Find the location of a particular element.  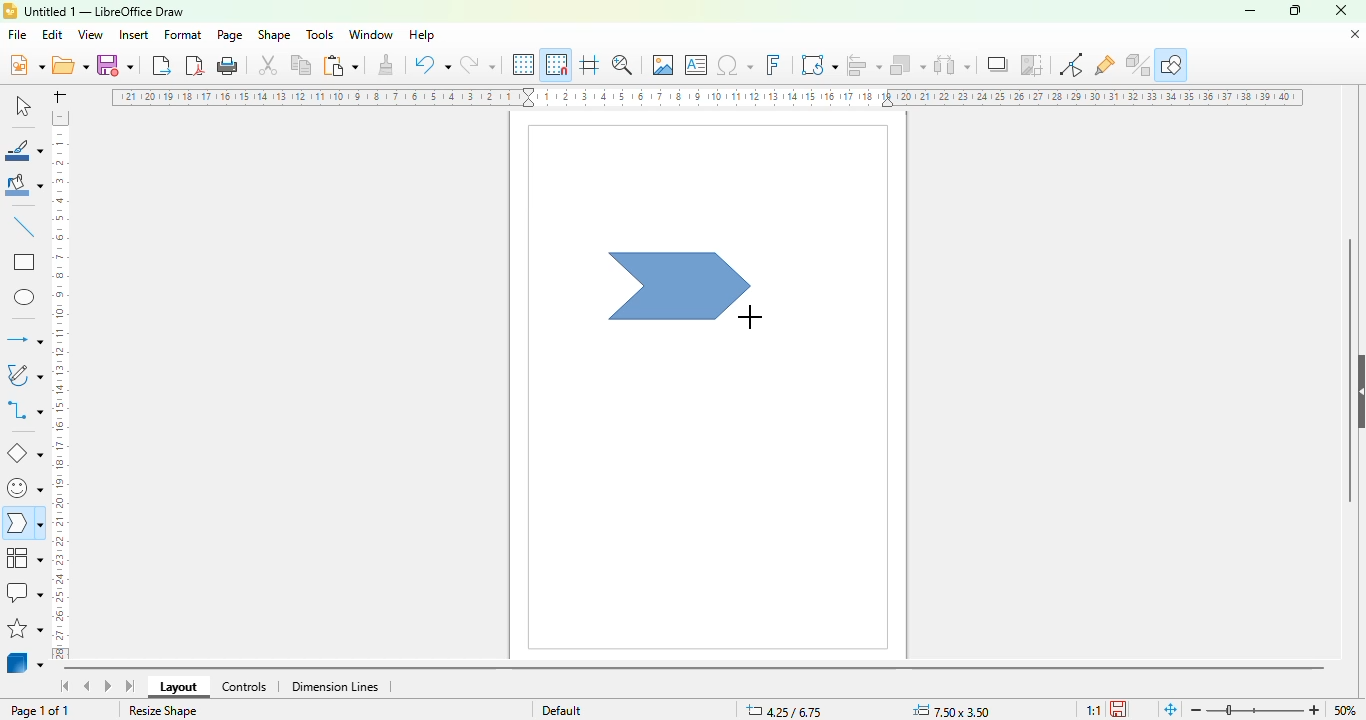

undo is located at coordinates (432, 64).